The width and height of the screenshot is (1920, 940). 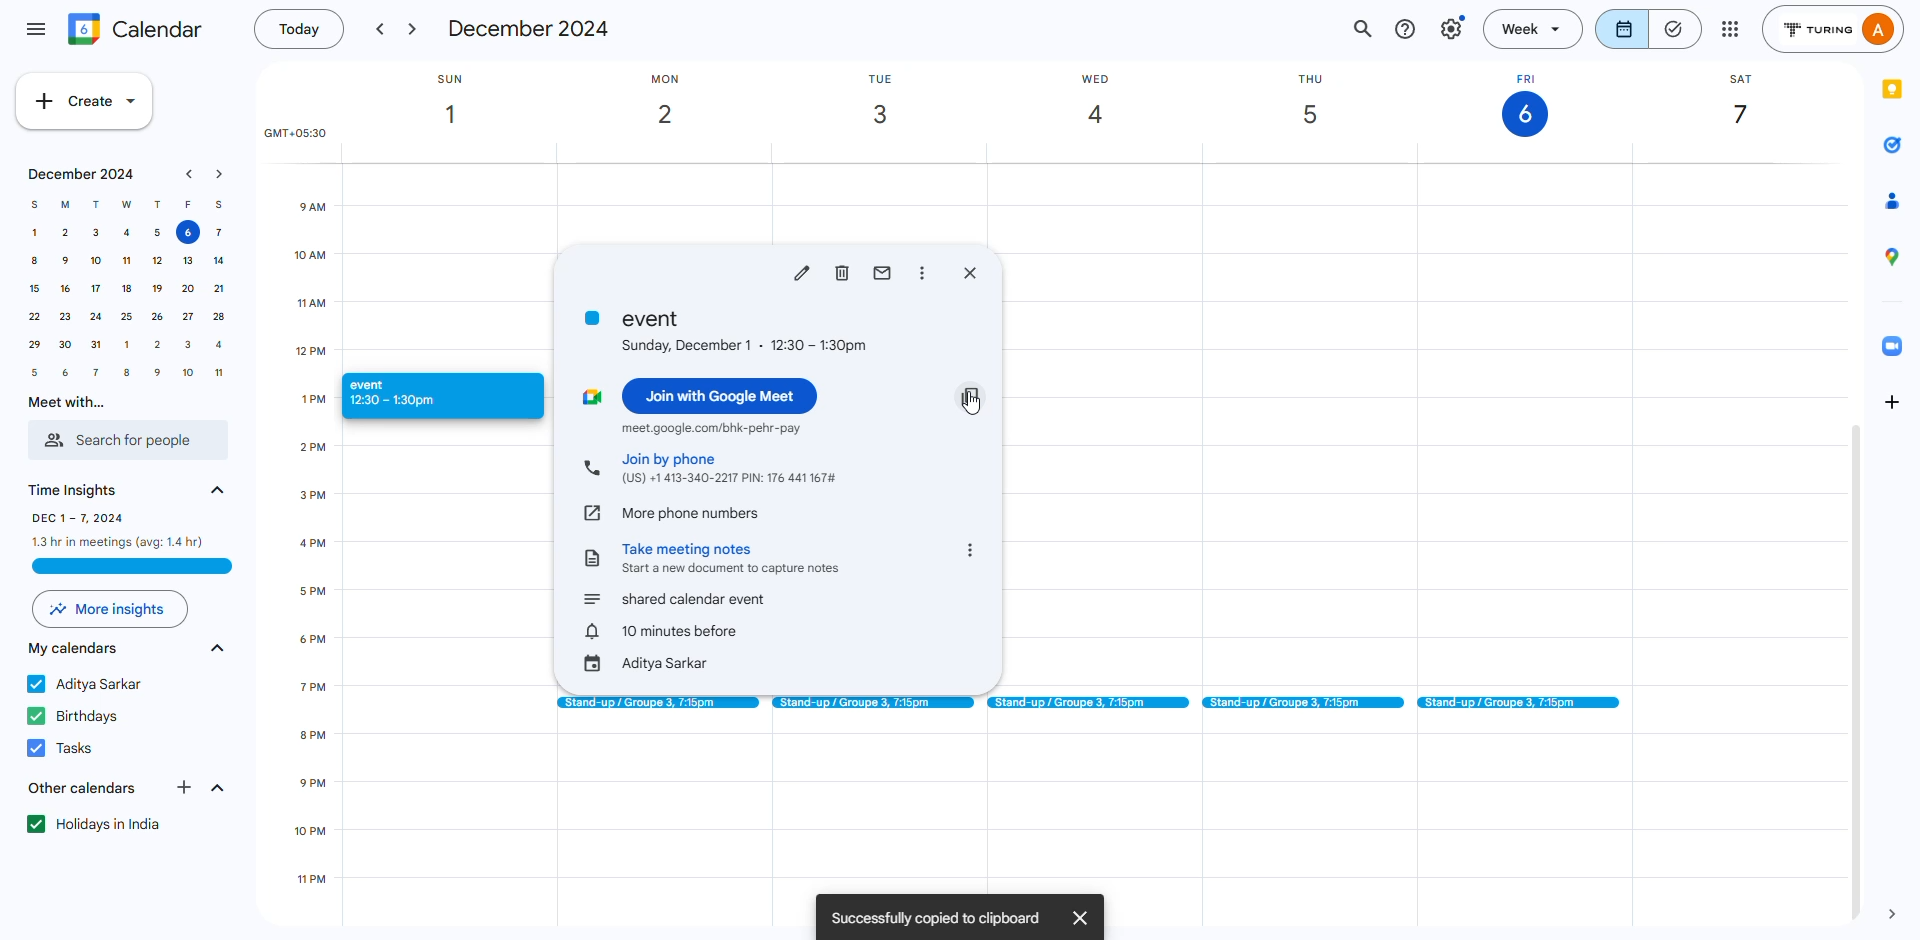 What do you see at coordinates (75, 648) in the screenshot?
I see `calendar` at bounding box center [75, 648].